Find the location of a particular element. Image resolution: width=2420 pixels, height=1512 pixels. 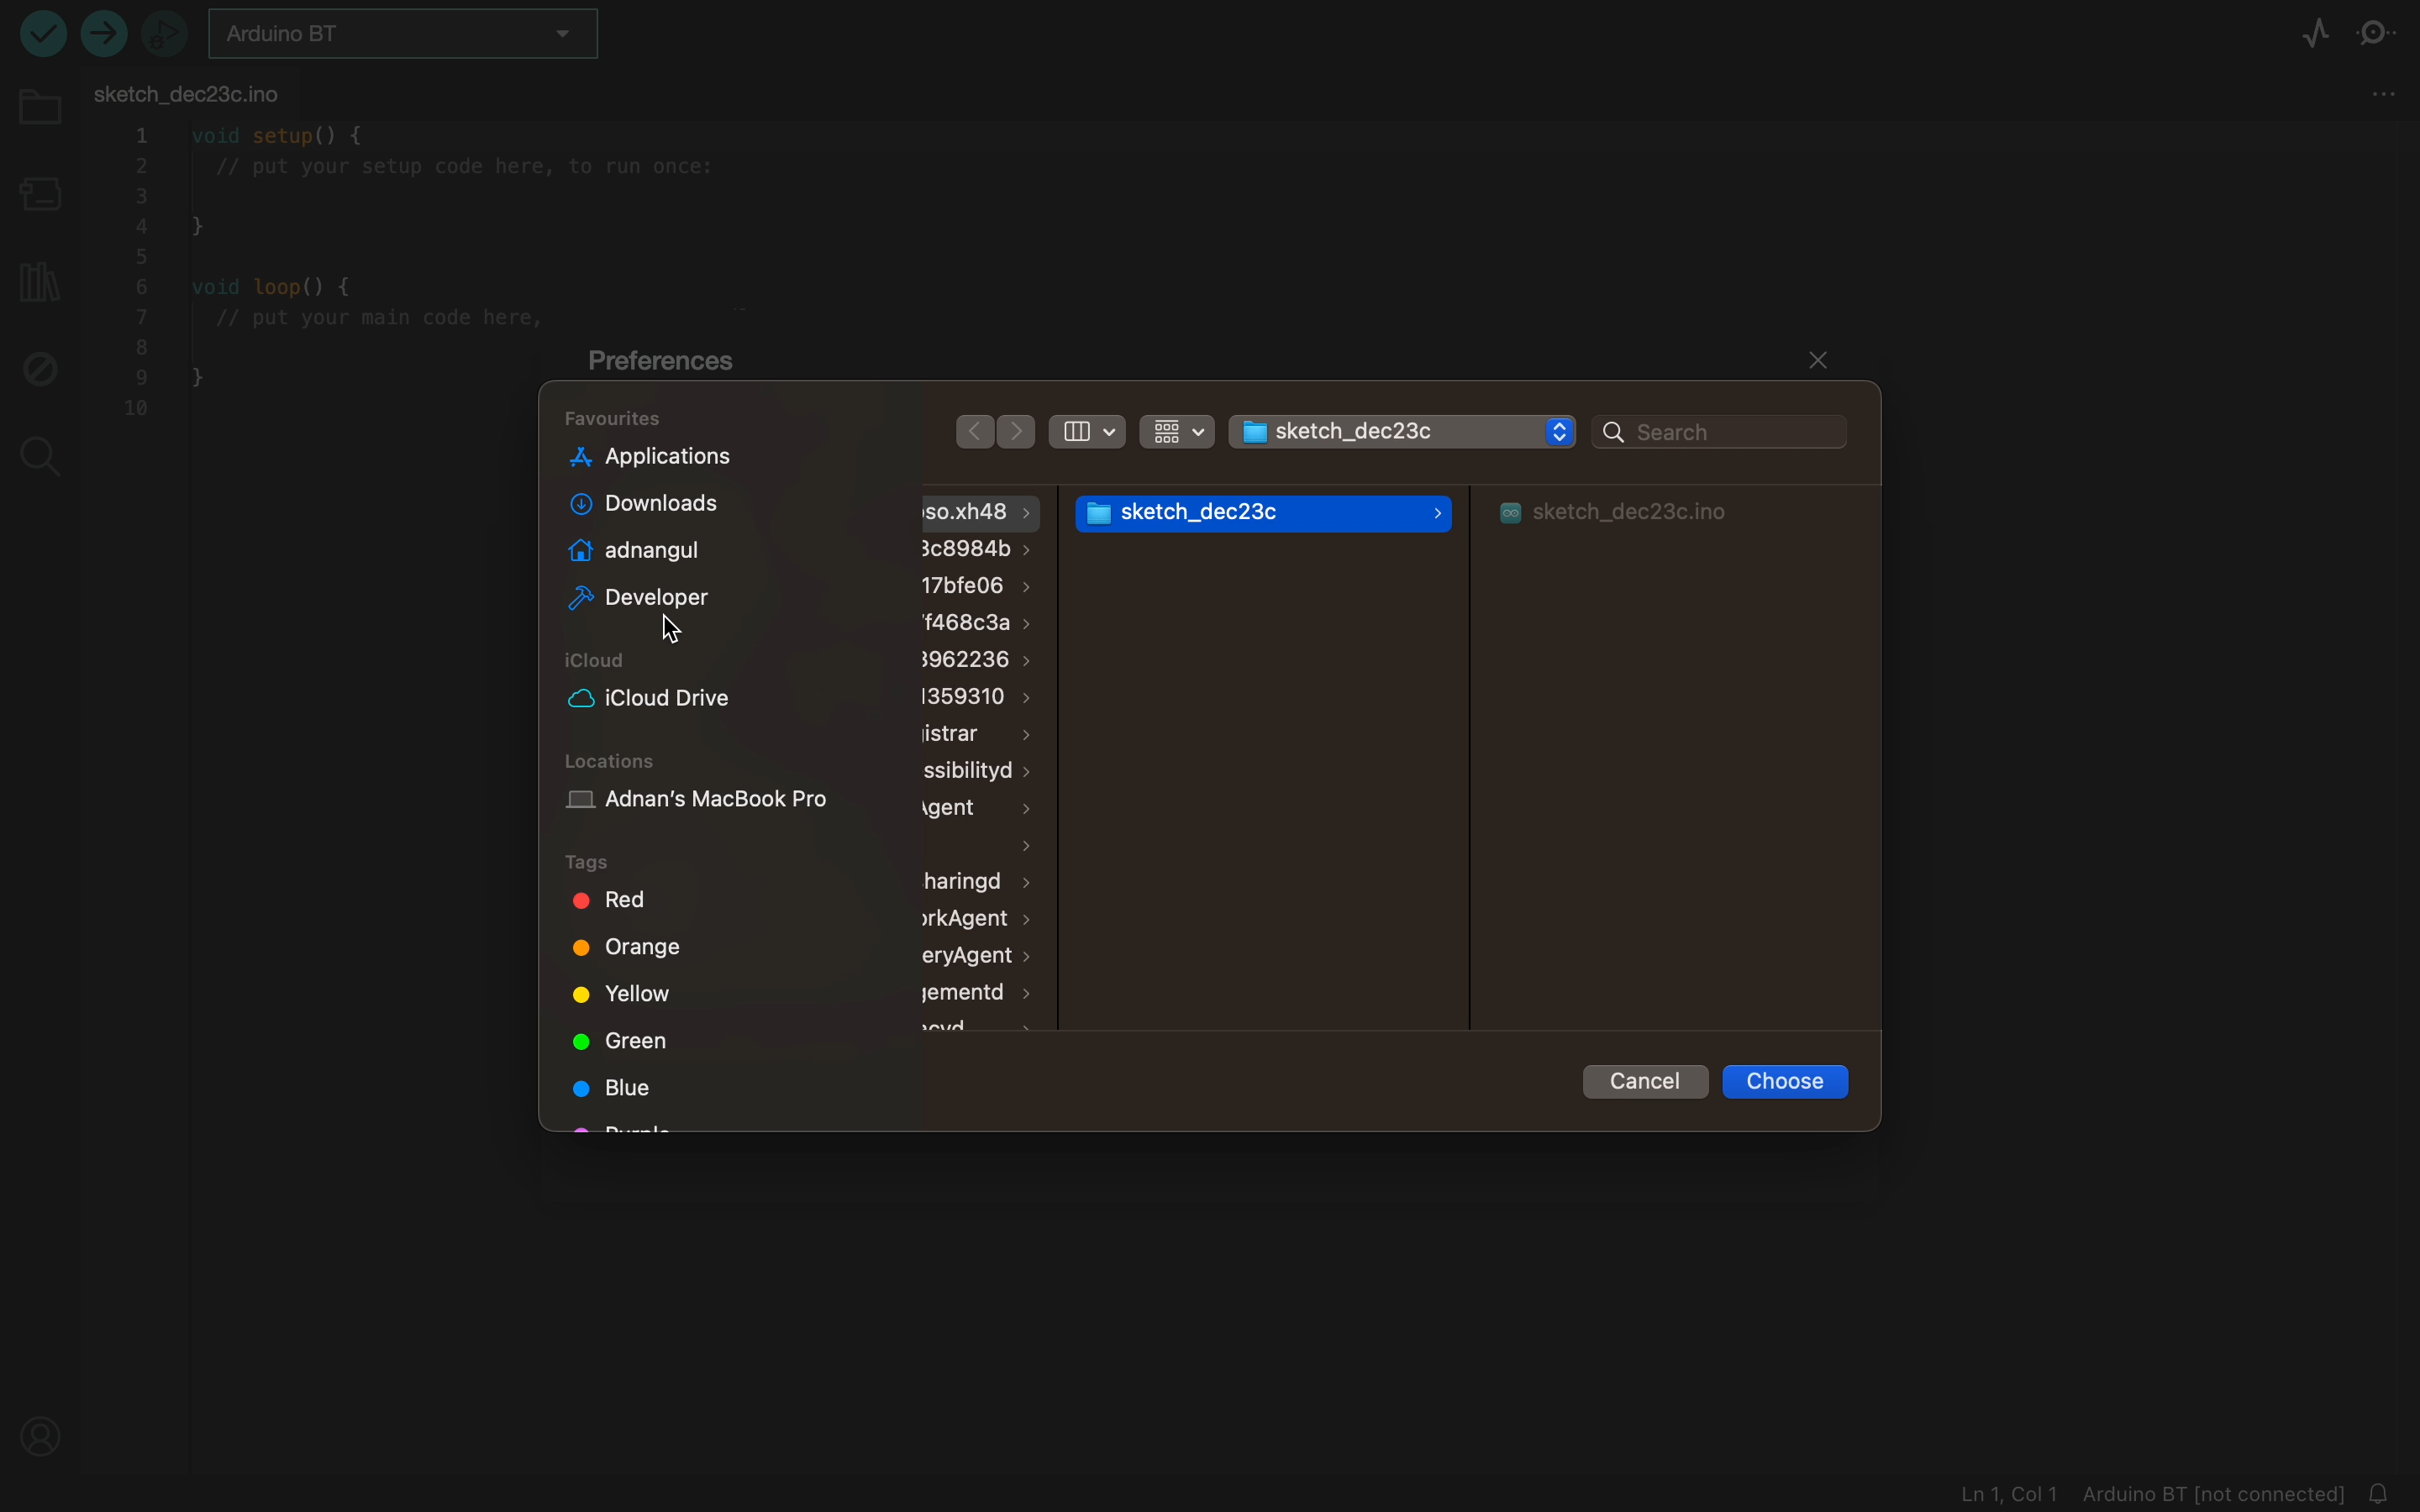

debugger is located at coordinates (170, 32).